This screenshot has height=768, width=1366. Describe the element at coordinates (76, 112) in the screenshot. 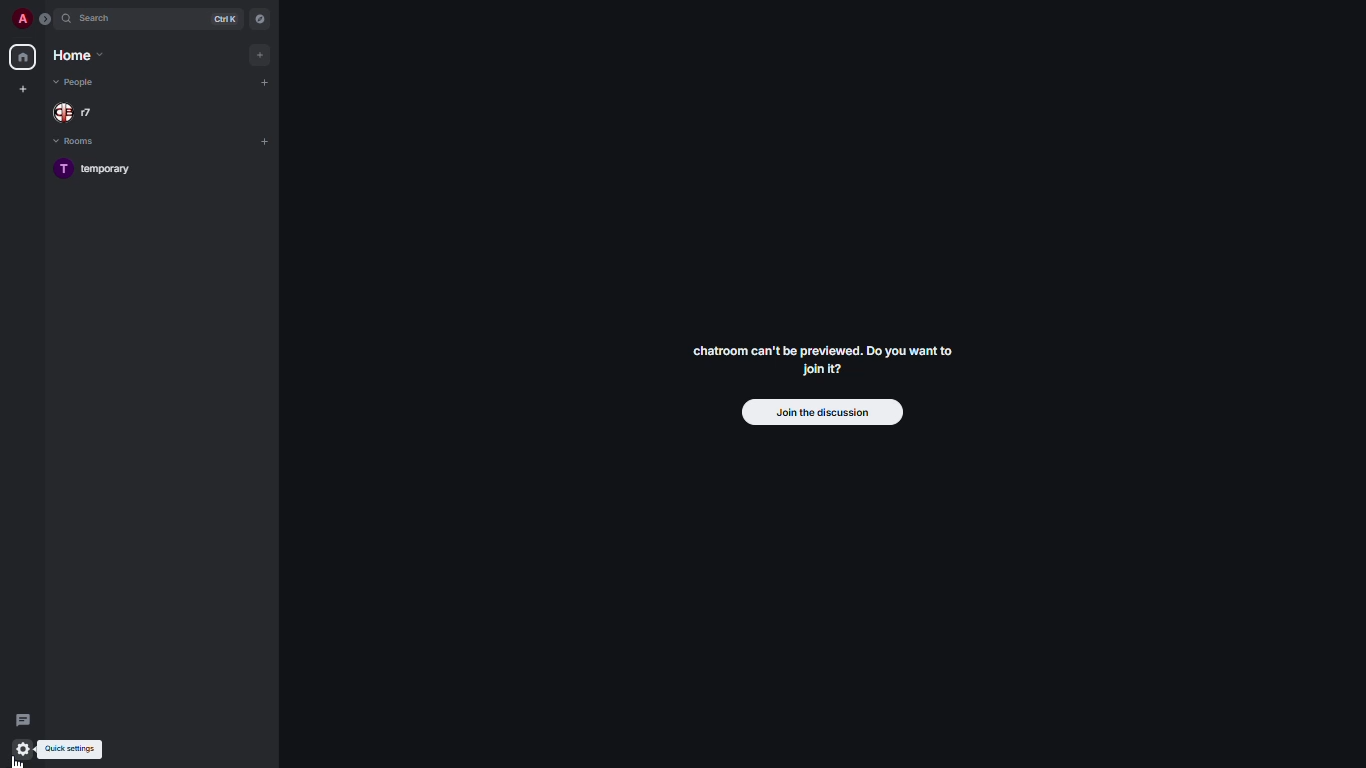

I see `people` at that location.